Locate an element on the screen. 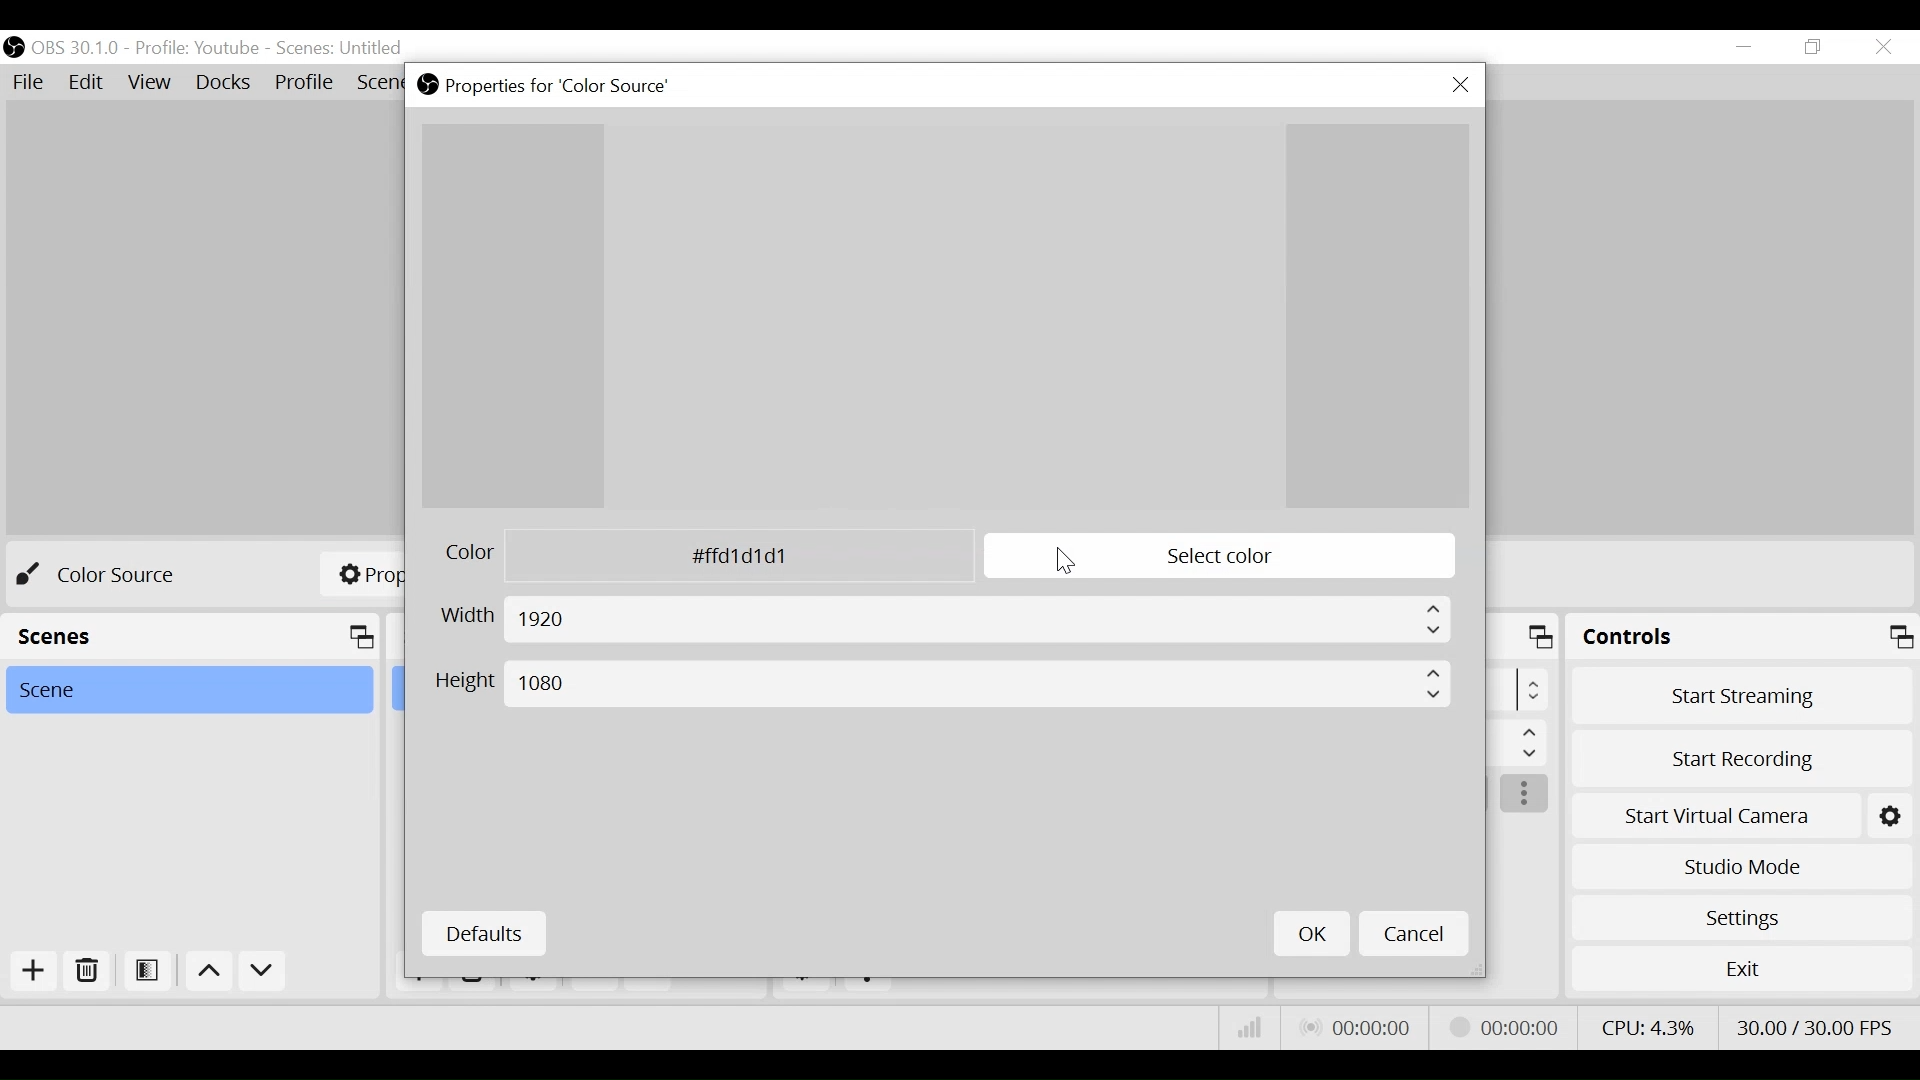 The height and width of the screenshot is (1080, 1920). OBS Version is located at coordinates (76, 48).